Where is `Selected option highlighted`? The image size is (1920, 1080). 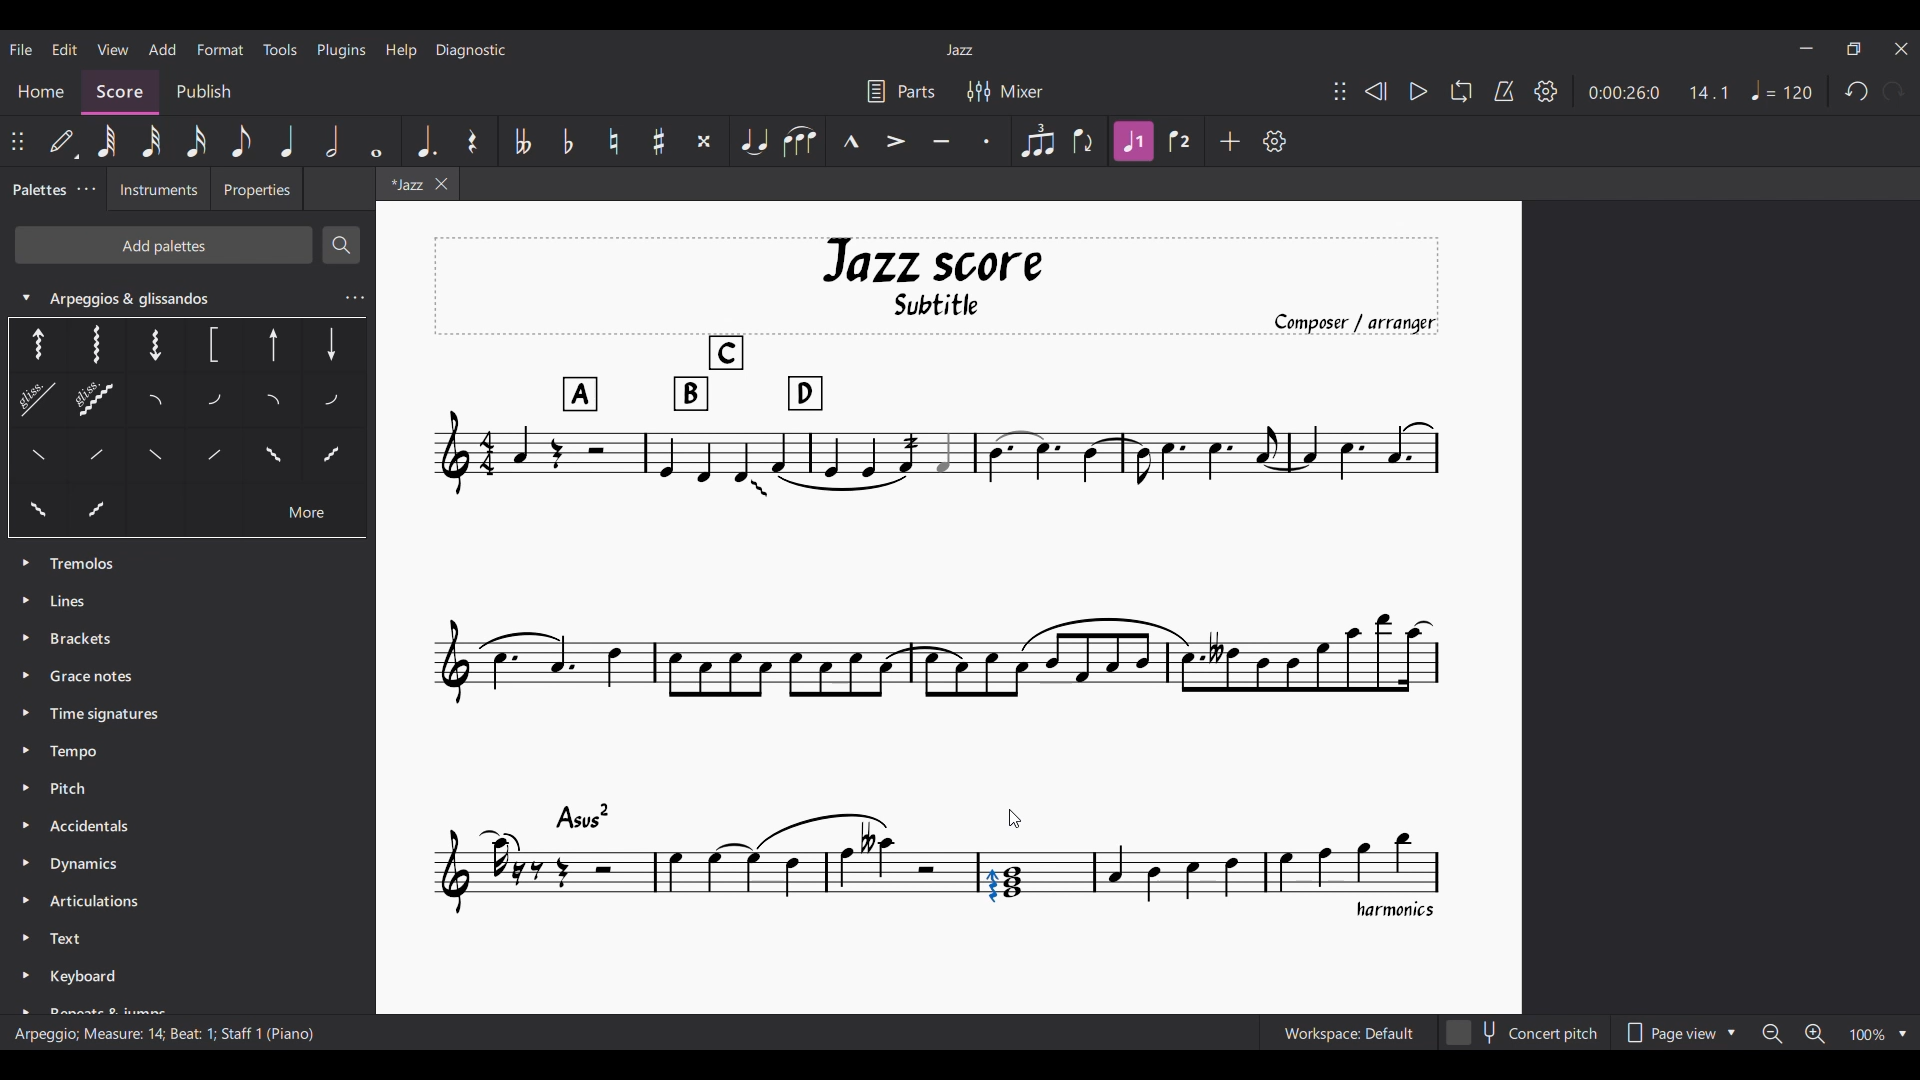
Selected option highlighted is located at coordinates (32, 346).